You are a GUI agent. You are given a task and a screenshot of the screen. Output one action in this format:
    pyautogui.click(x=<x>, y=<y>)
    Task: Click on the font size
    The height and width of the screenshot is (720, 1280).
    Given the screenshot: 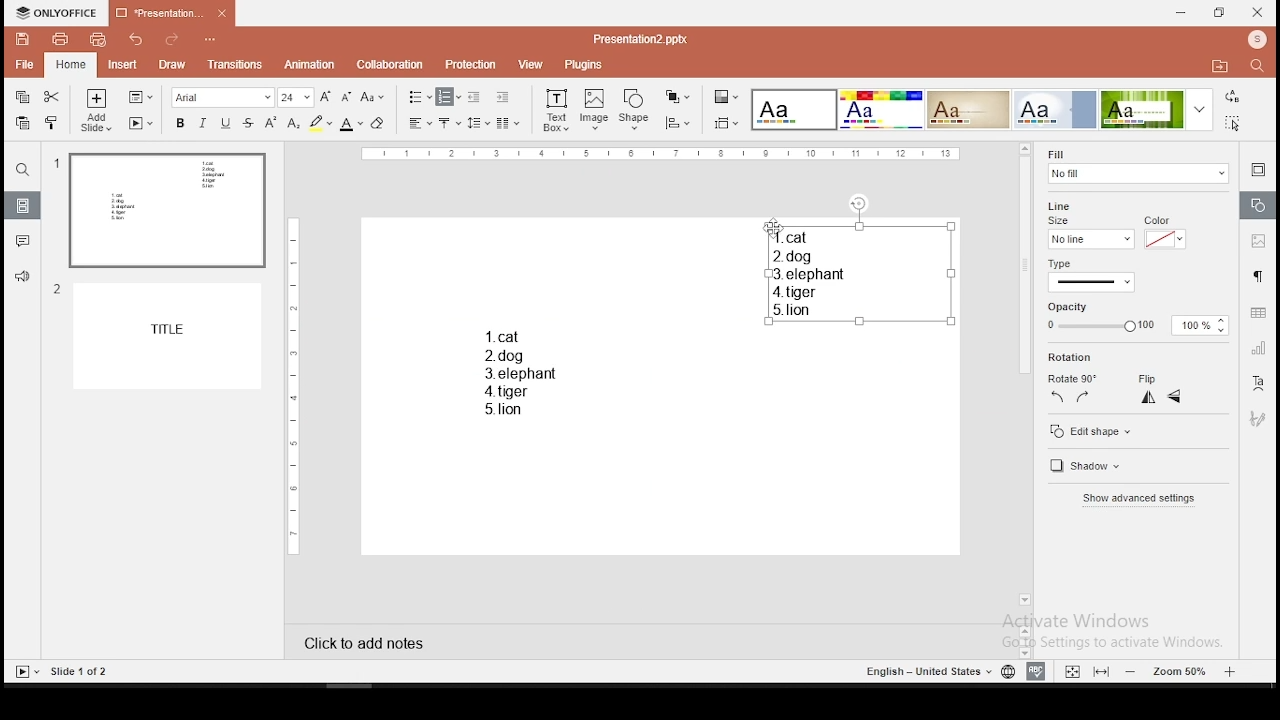 What is the action you would take?
    pyautogui.click(x=296, y=97)
    